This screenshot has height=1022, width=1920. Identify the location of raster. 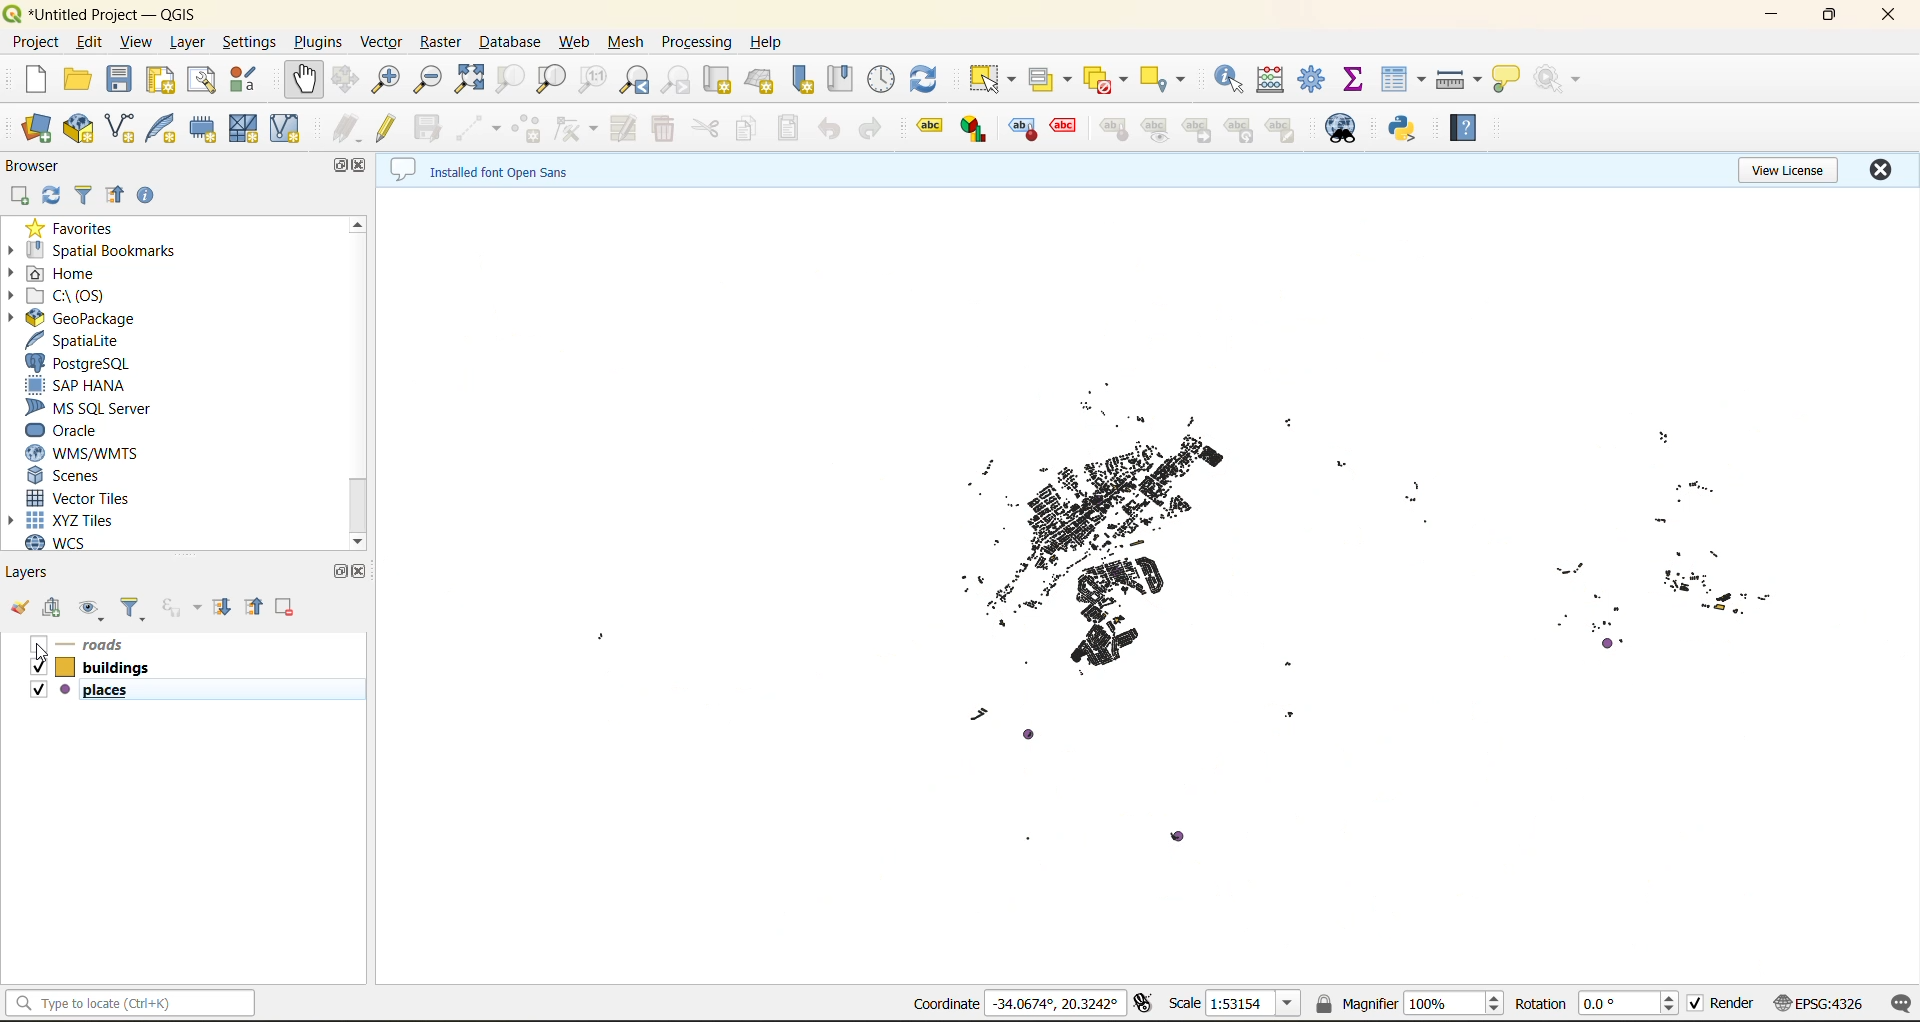
(441, 44).